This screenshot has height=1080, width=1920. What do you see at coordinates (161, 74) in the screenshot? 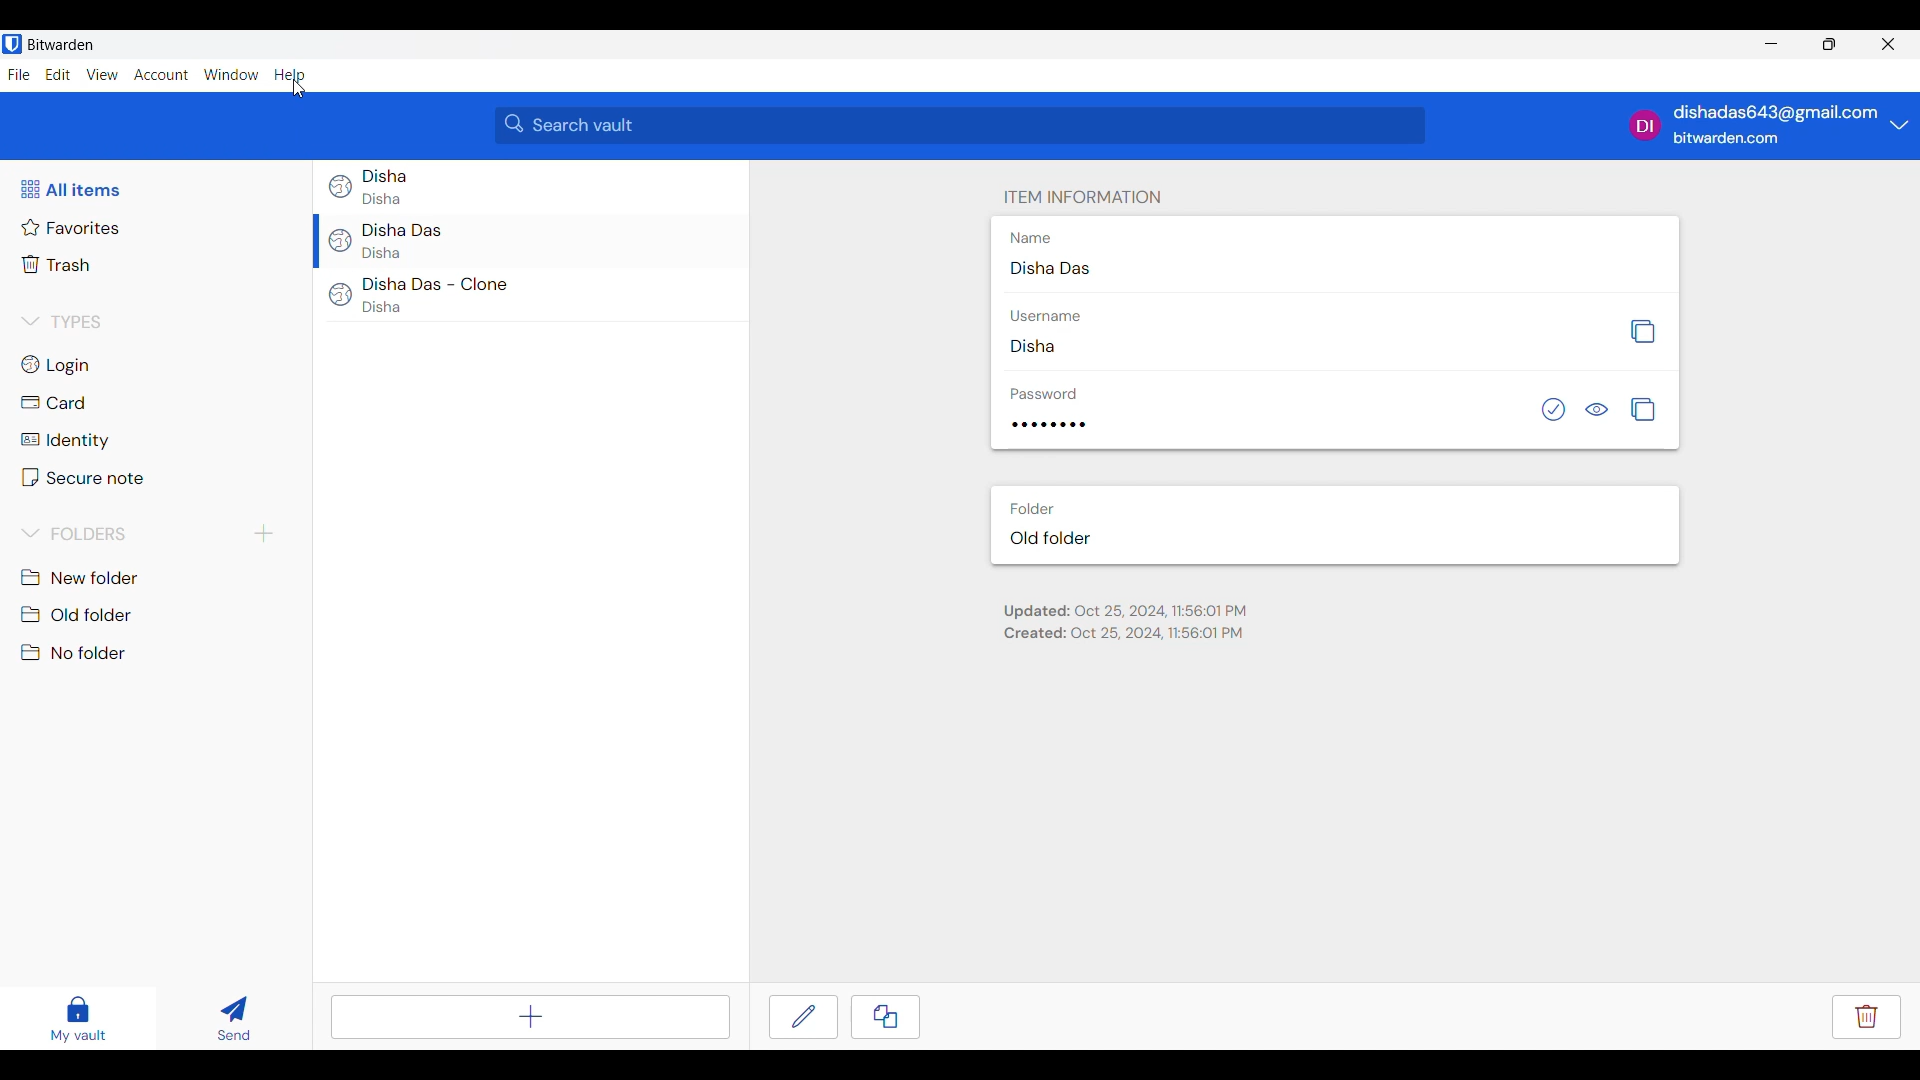
I see `Account menu` at bounding box center [161, 74].